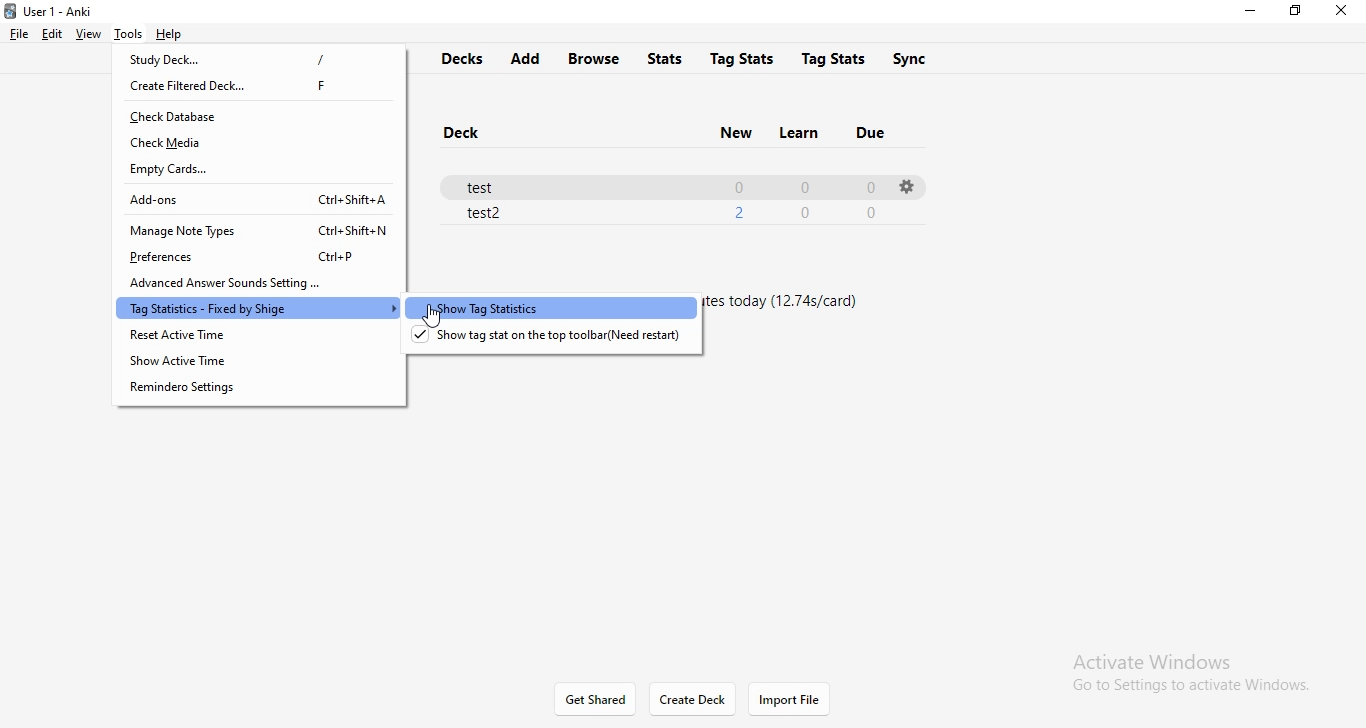  Describe the element at coordinates (882, 134) in the screenshot. I see `due` at that location.